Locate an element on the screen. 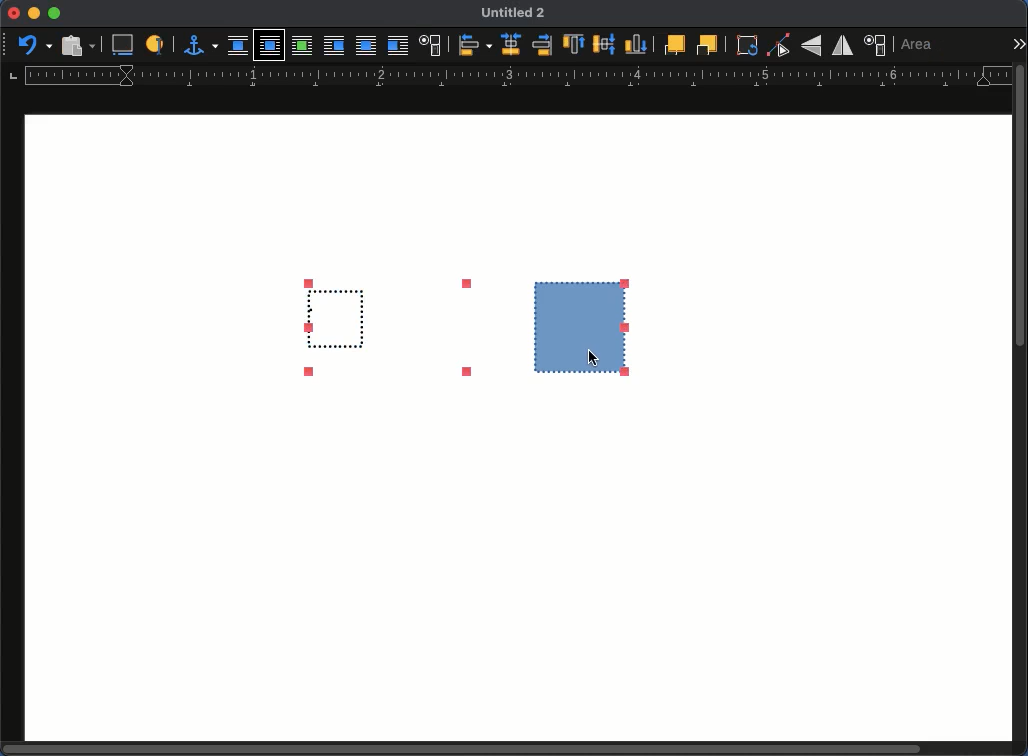 The height and width of the screenshot is (756, 1028). point  is located at coordinates (778, 45).